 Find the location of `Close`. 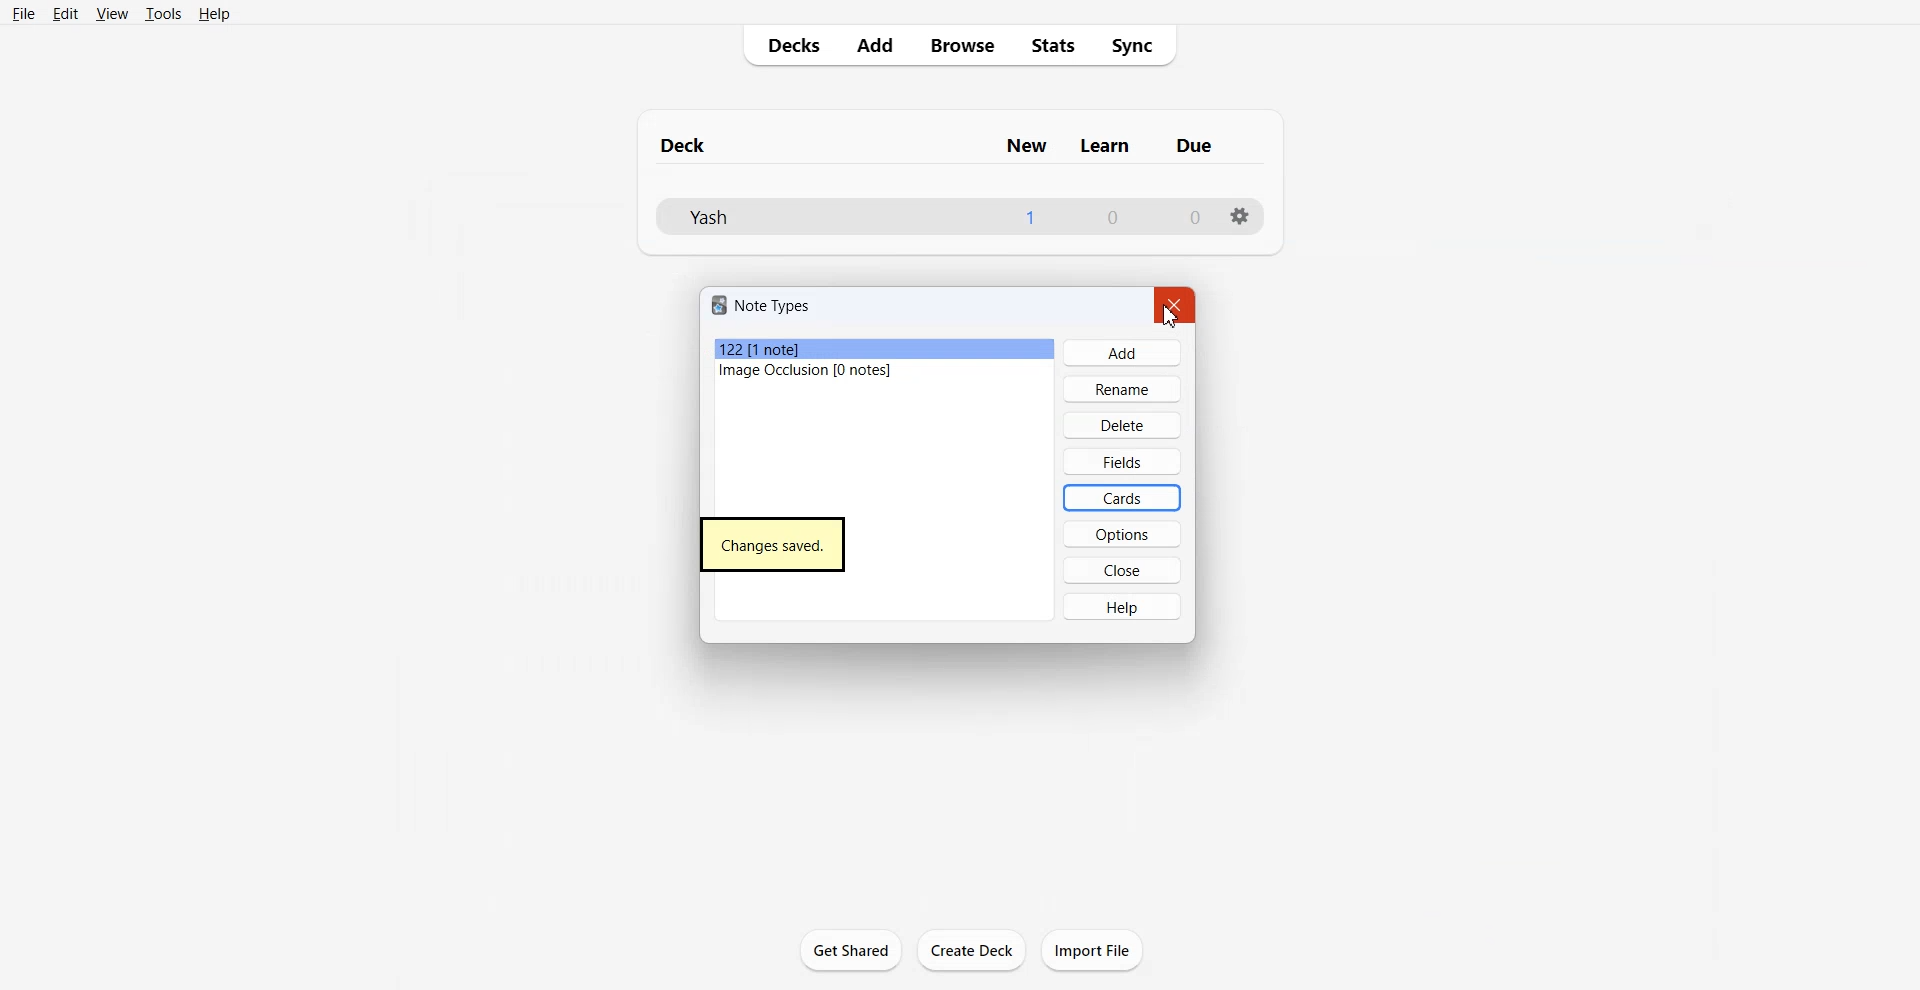

Close is located at coordinates (1123, 570).